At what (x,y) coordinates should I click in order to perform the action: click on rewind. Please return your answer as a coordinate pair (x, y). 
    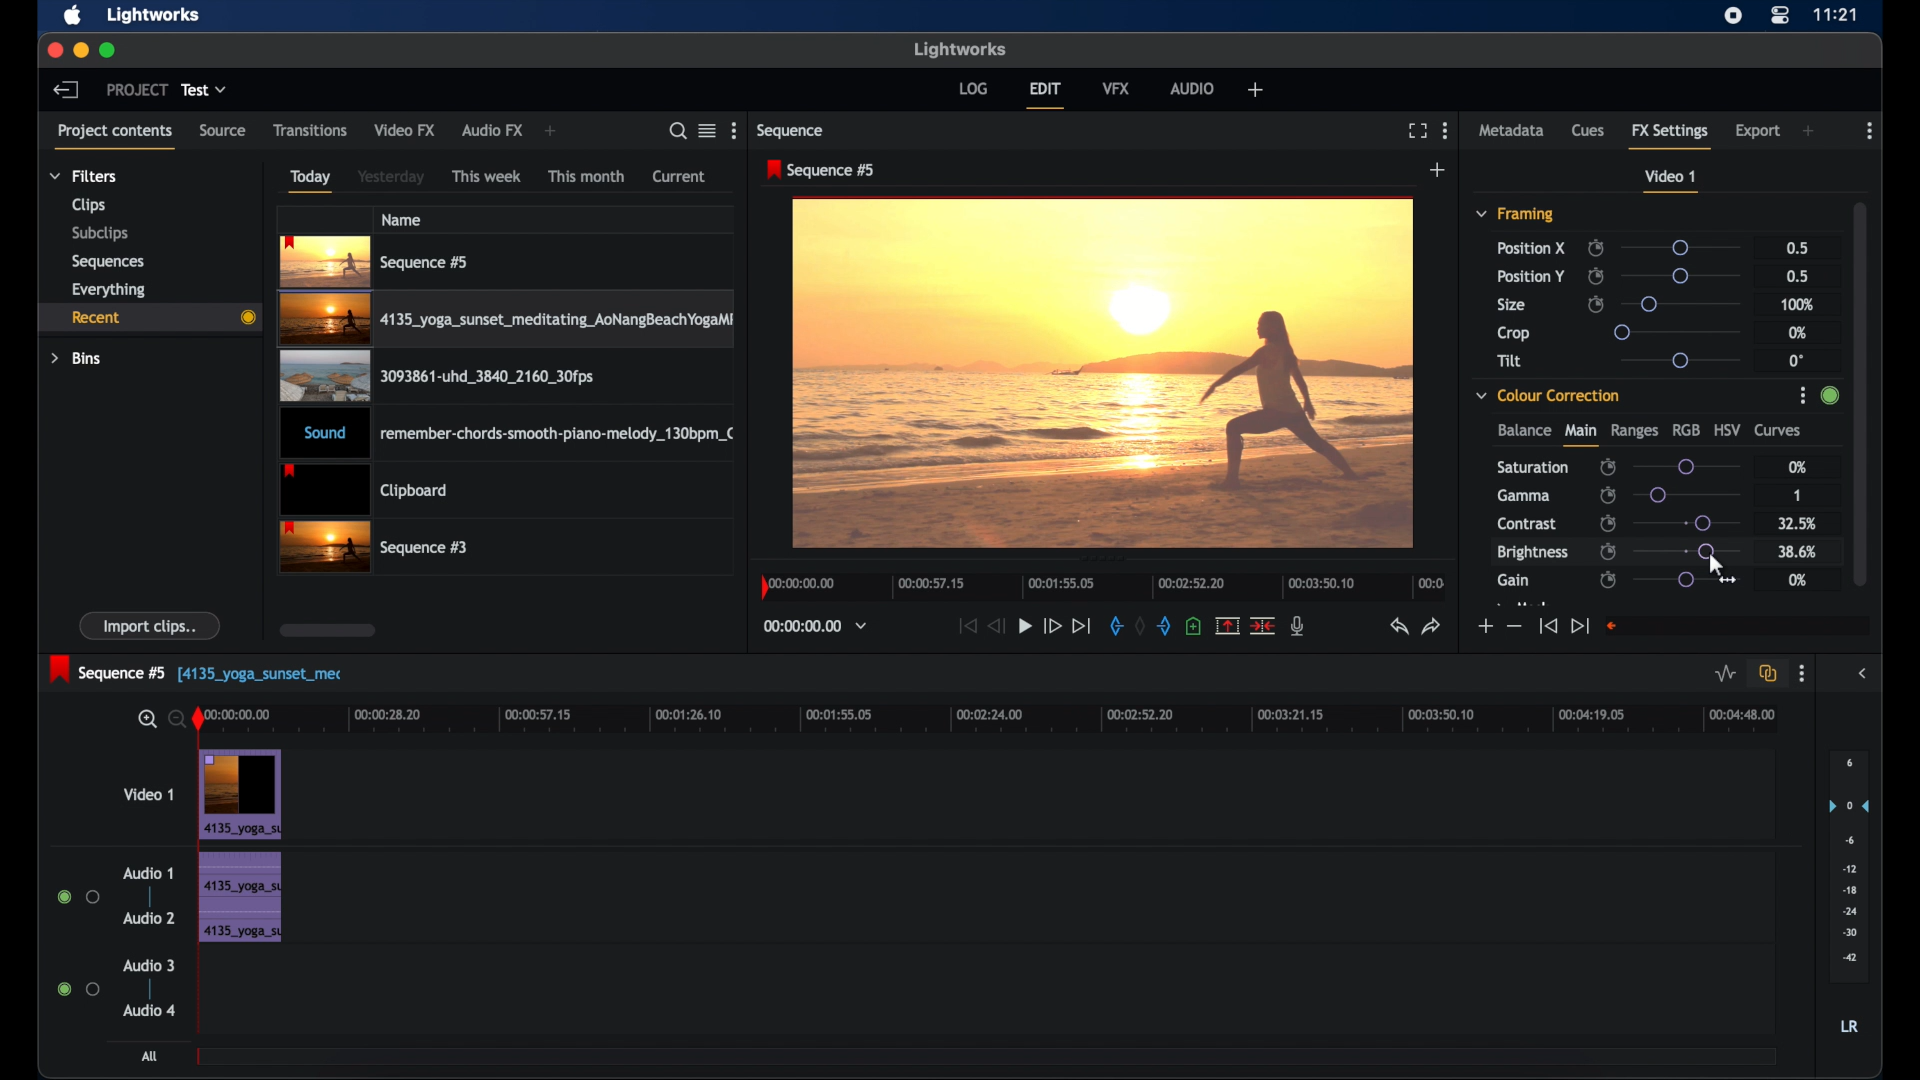
    Looking at the image, I should click on (998, 626).